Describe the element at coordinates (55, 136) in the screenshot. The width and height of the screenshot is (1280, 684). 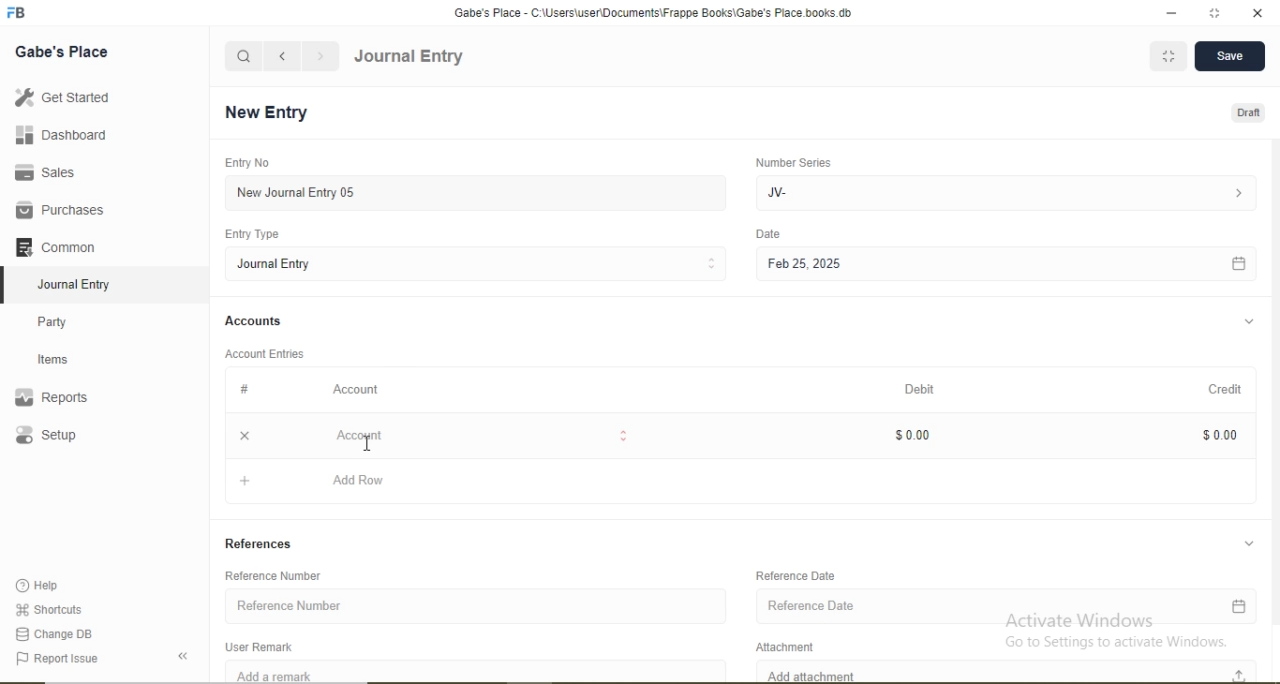
I see `Dashboard` at that location.